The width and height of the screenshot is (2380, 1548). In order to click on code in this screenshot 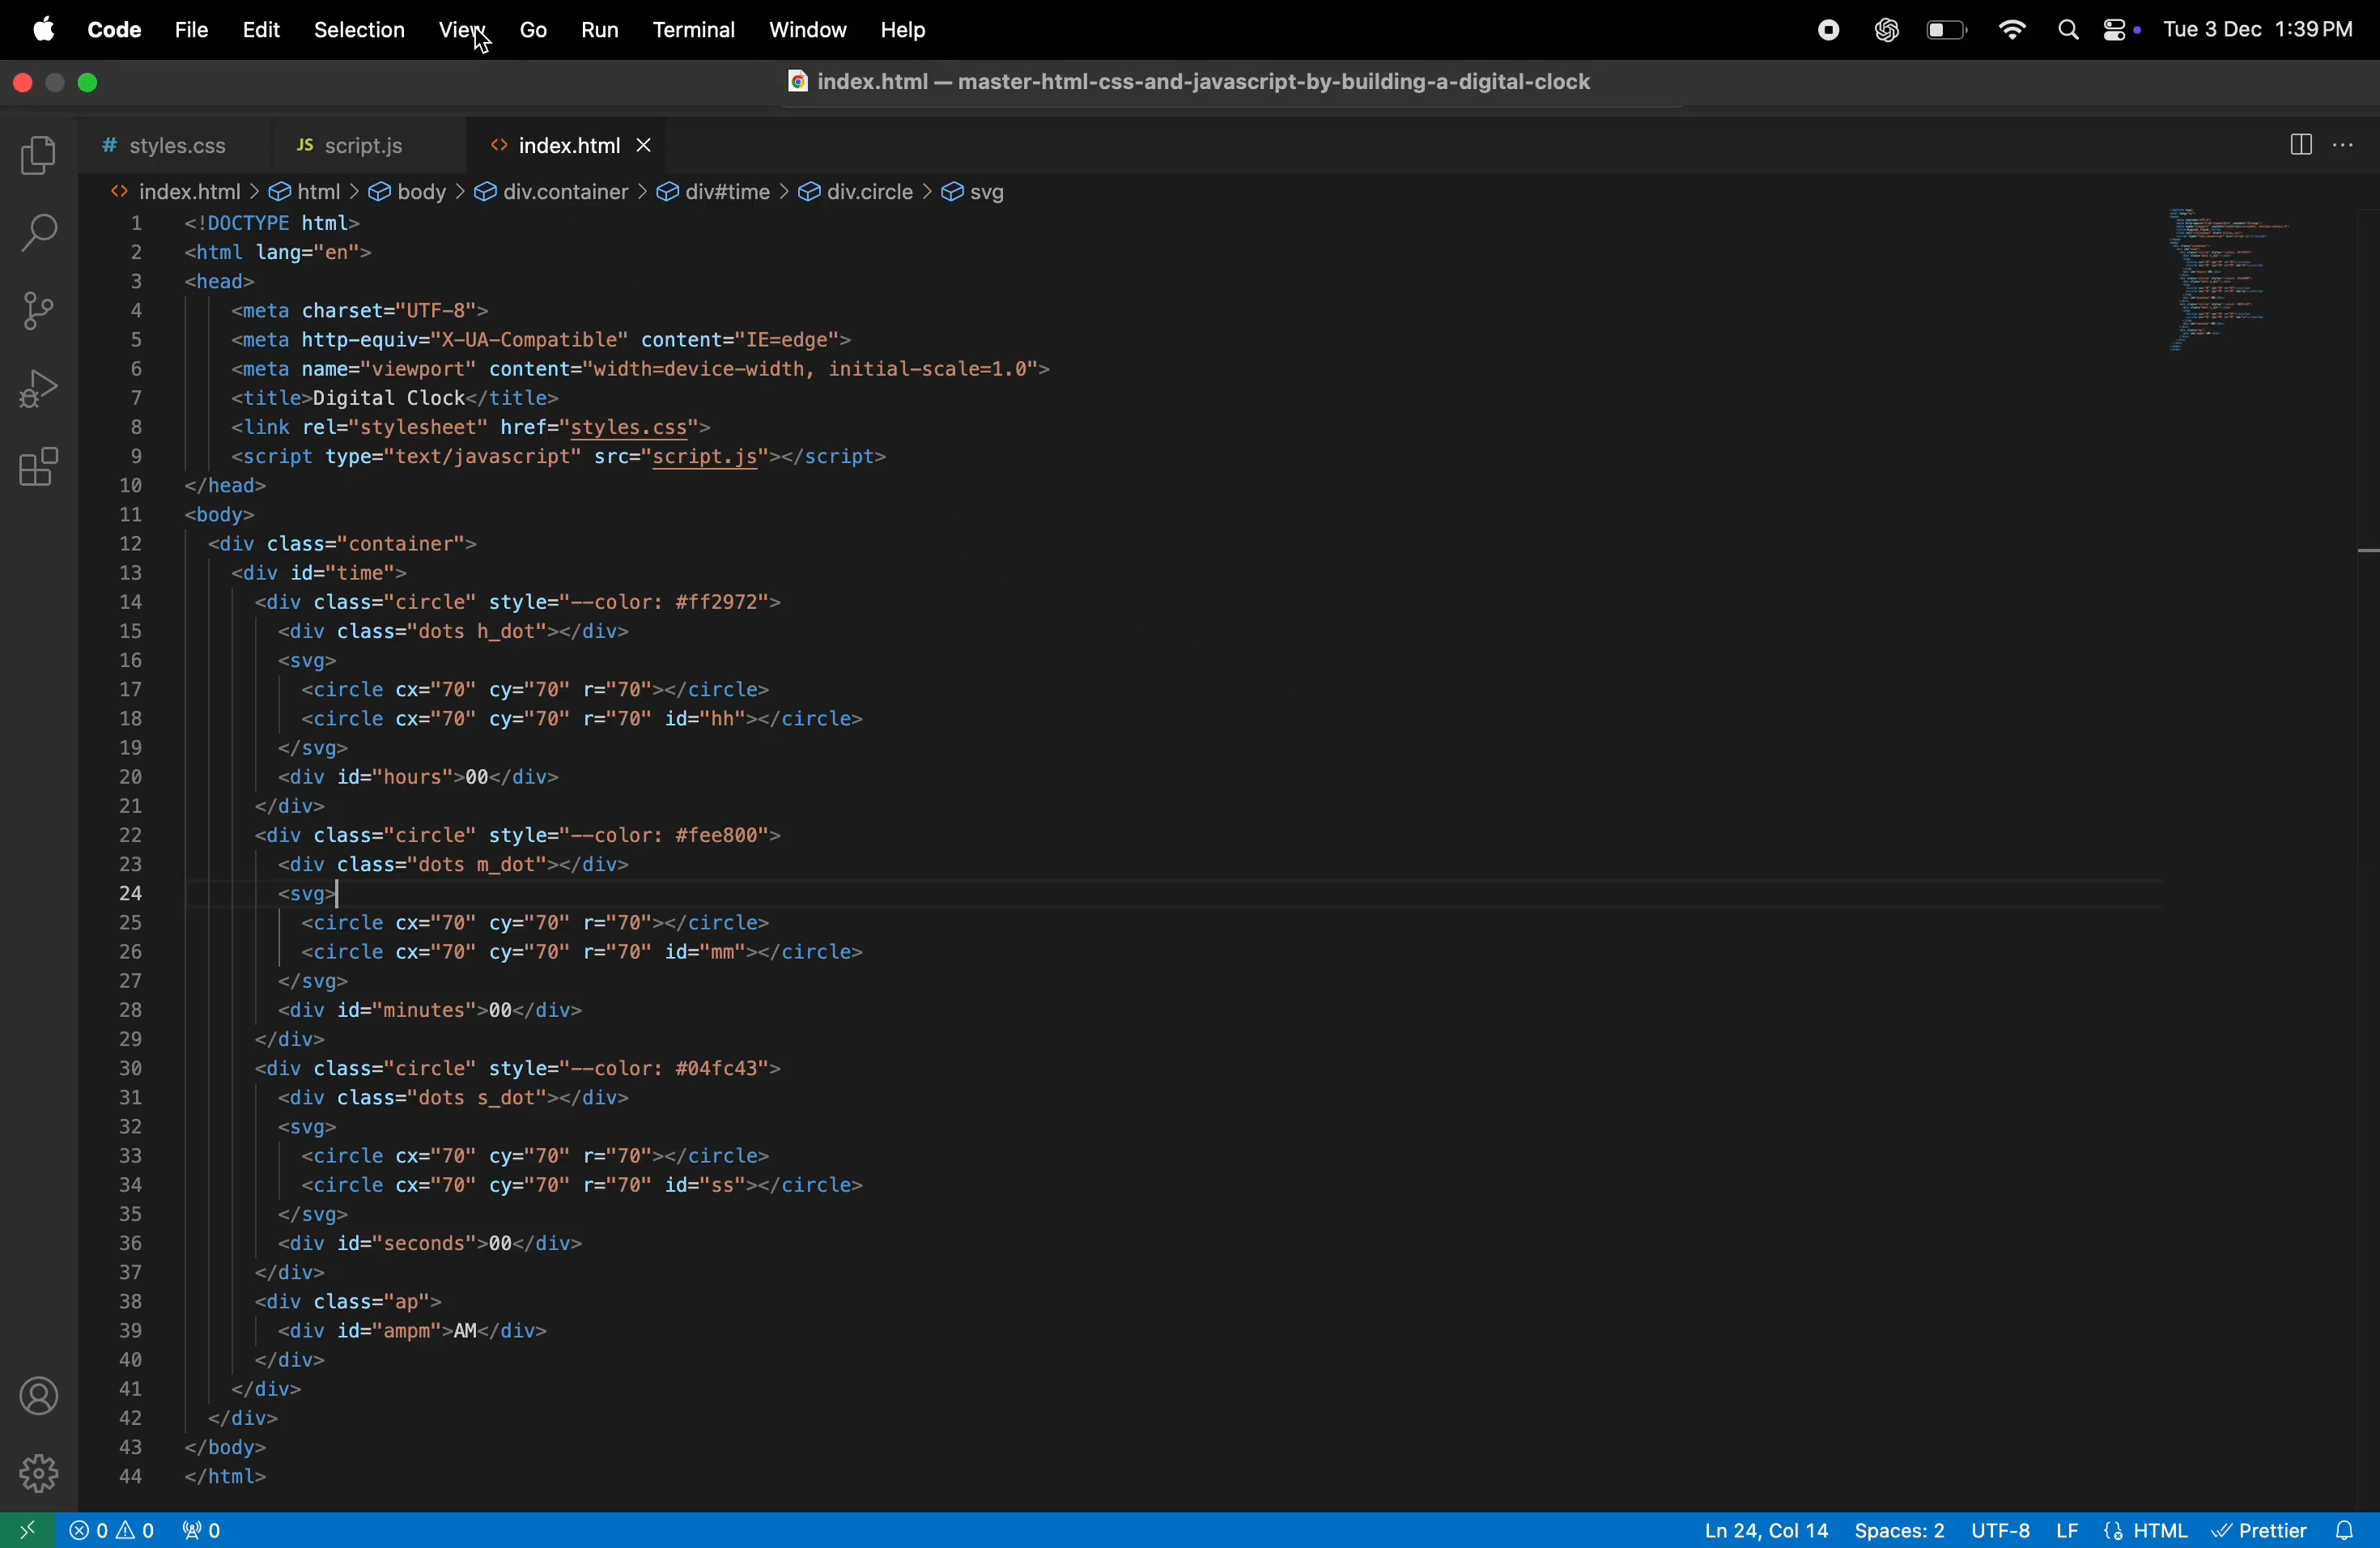, I will do `click(114, 30)`.